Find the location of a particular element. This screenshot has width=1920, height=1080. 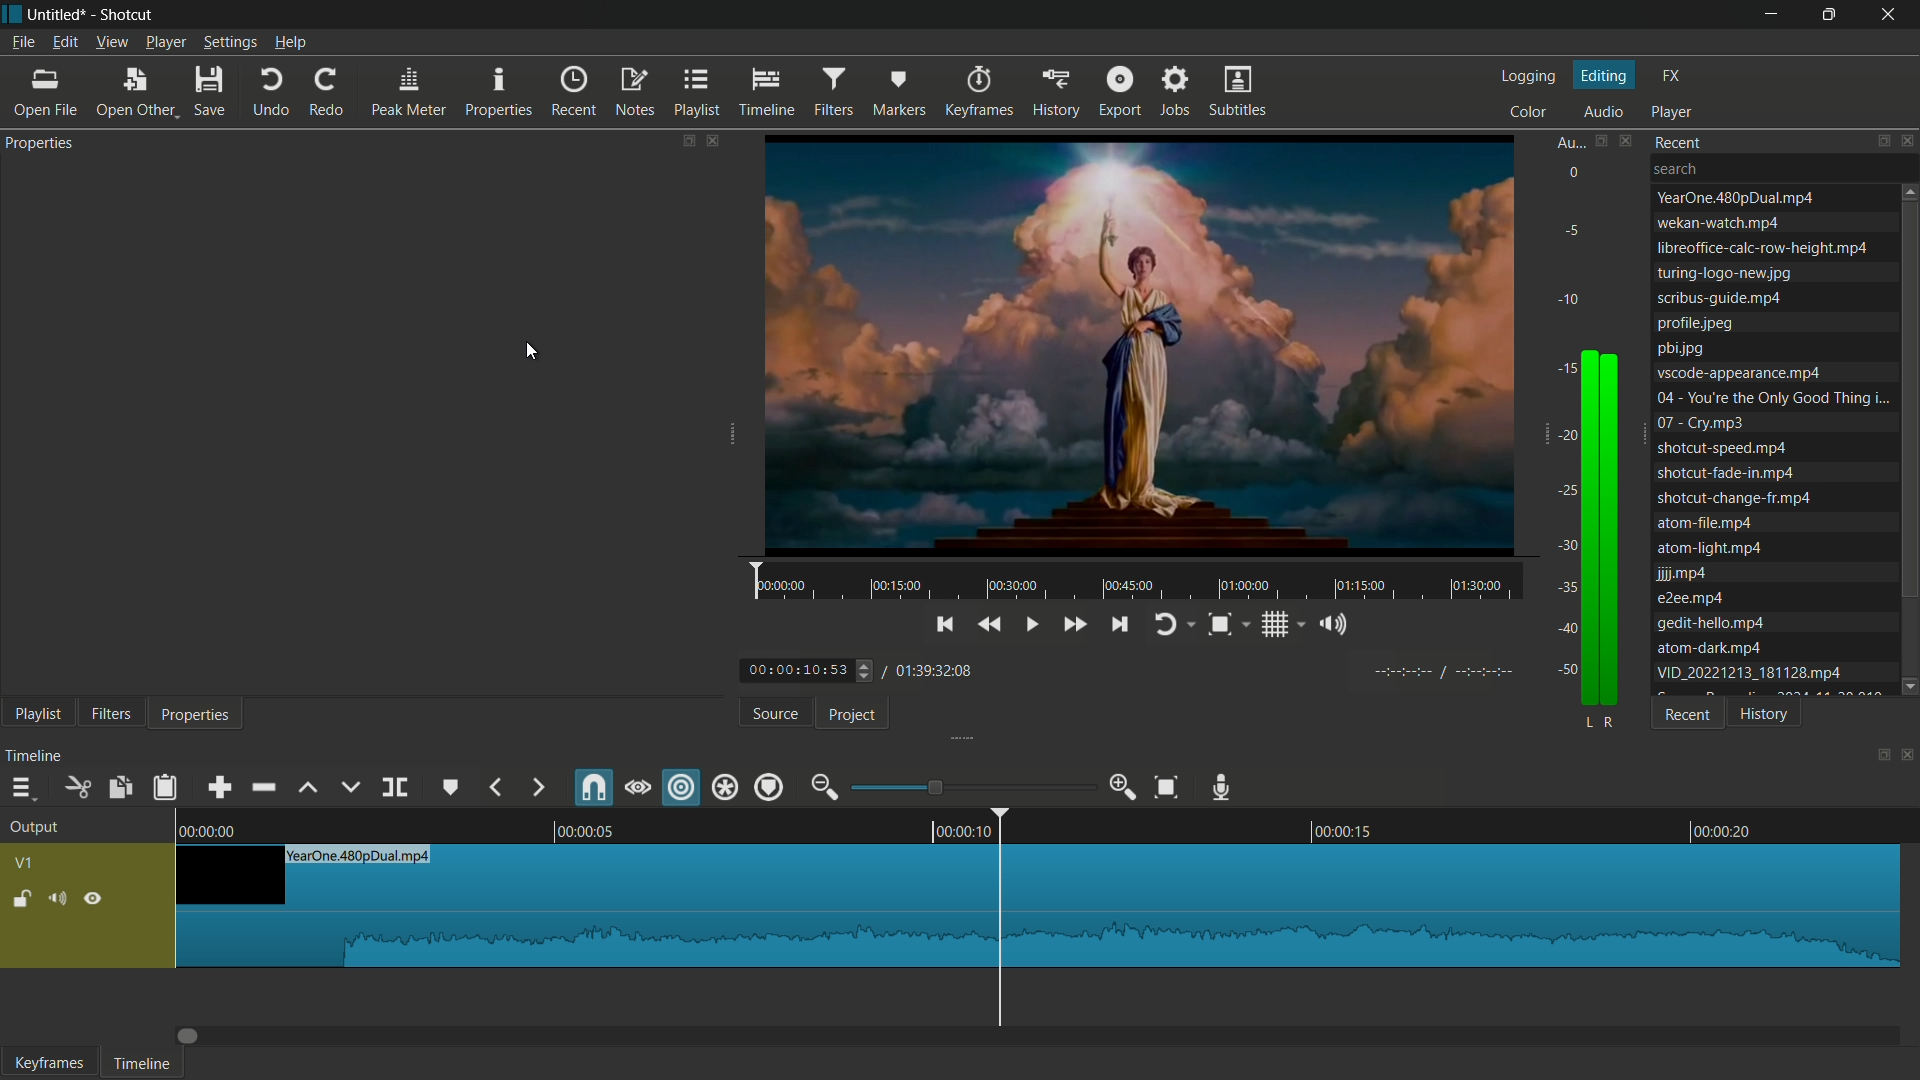

create or edit marker is located at coordinates (452, 788).